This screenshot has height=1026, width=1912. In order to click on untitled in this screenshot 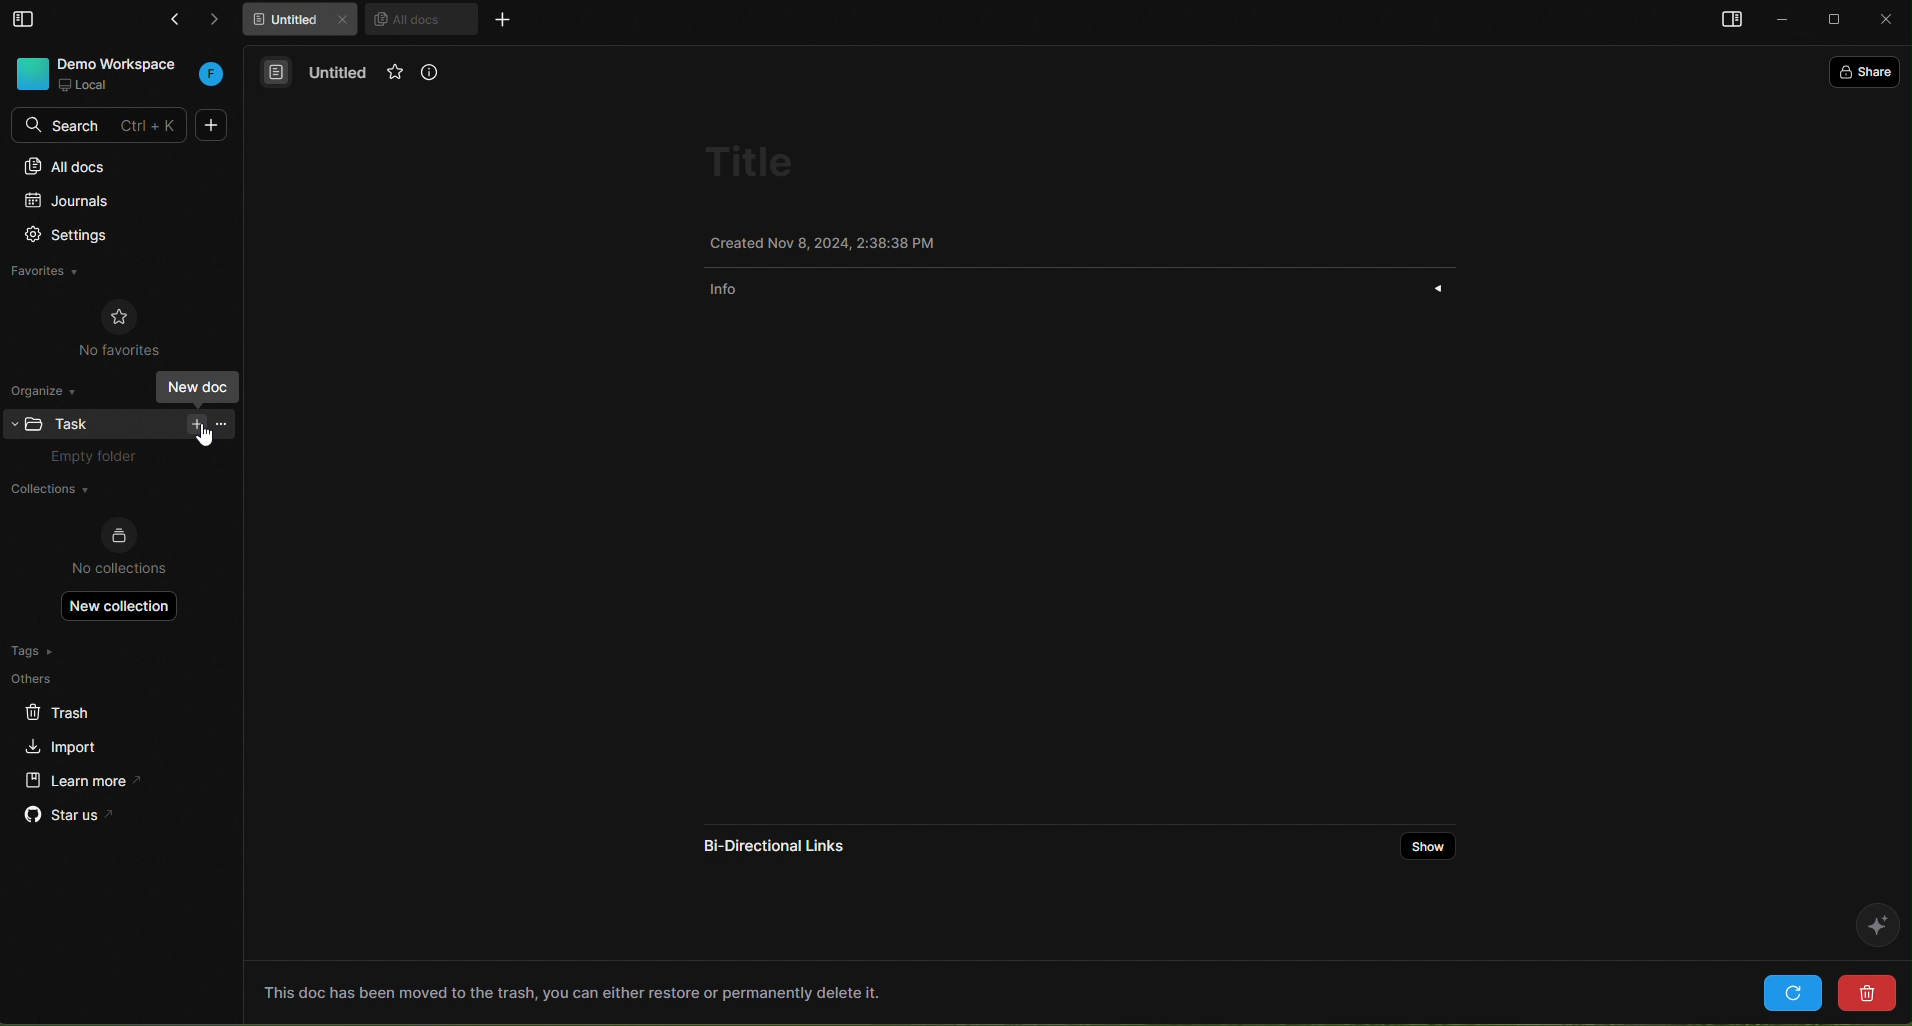, I will do `click(341, 74)`.